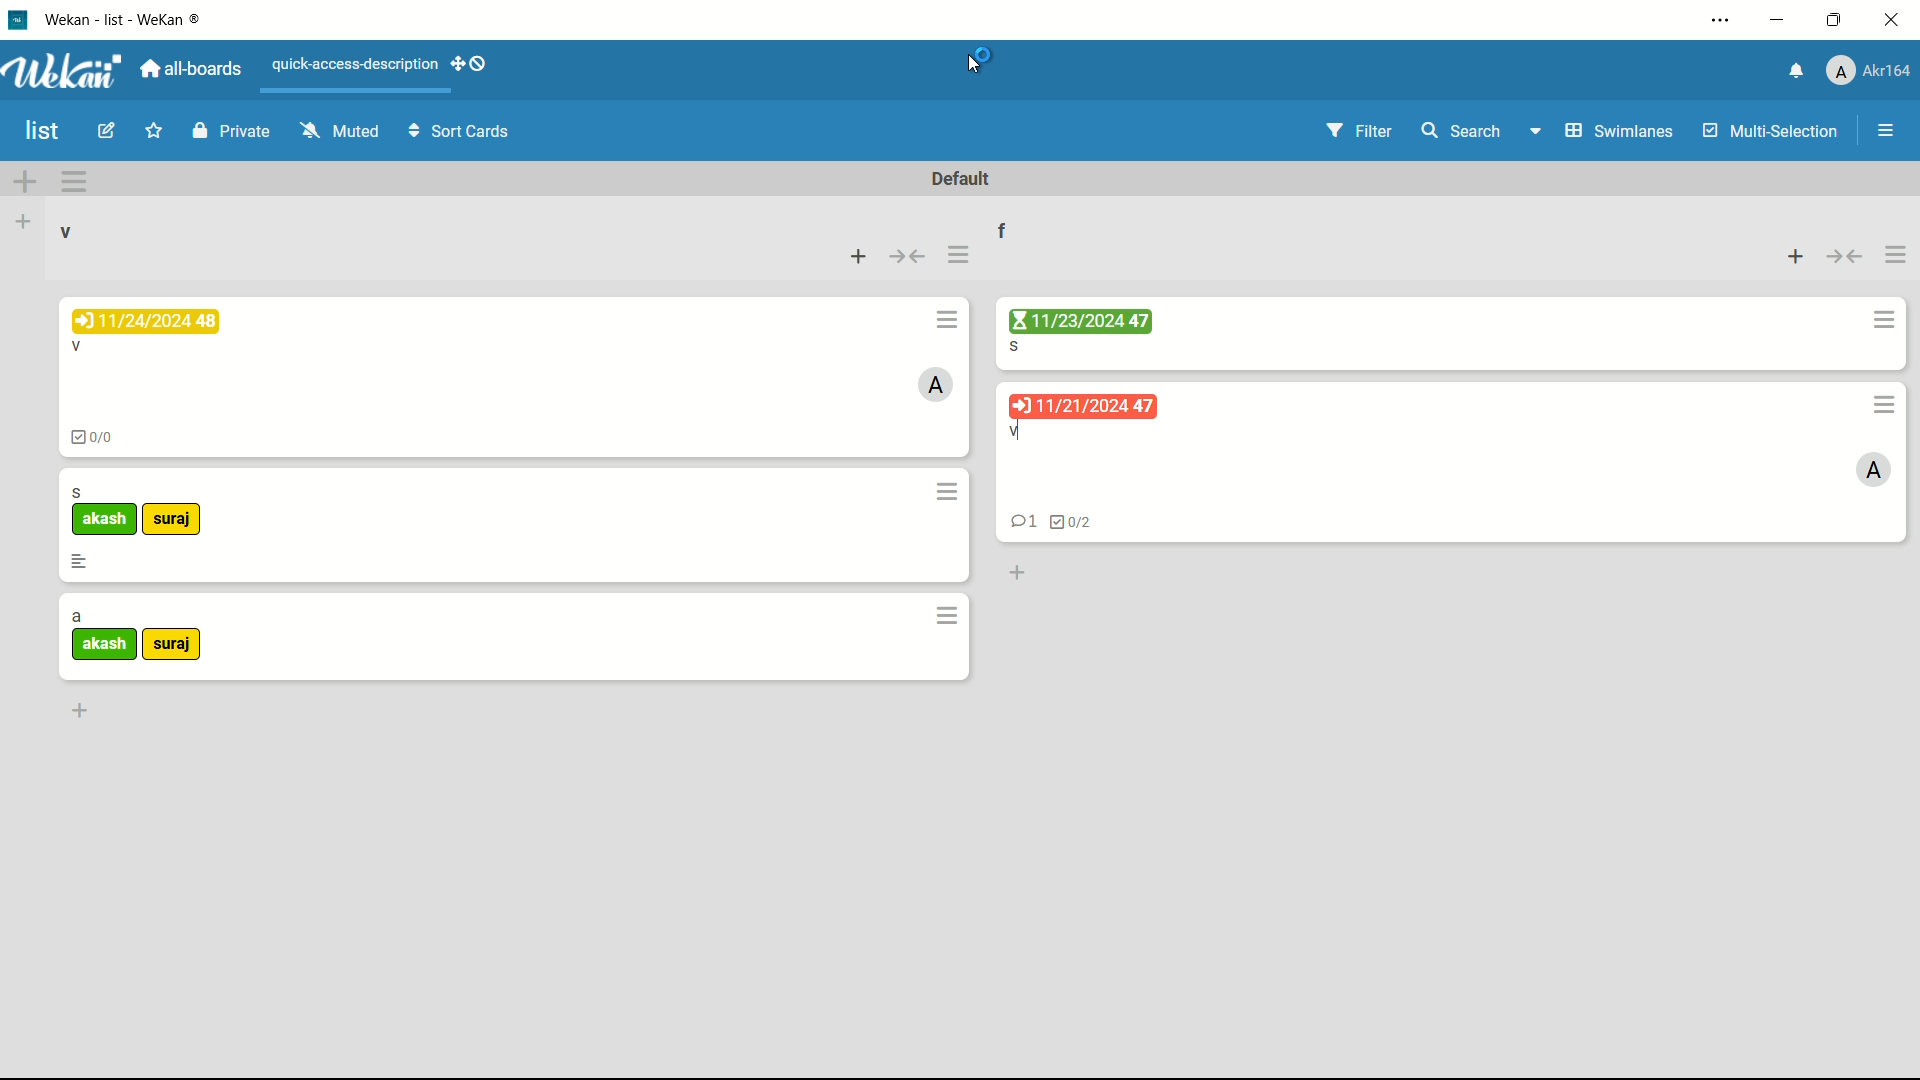 The width and height of the screenshot is (1920, 1080). What do you see at coordinates (1084, 407) in the screenshot?
I see `due date` at bounding box center [1084, 407].